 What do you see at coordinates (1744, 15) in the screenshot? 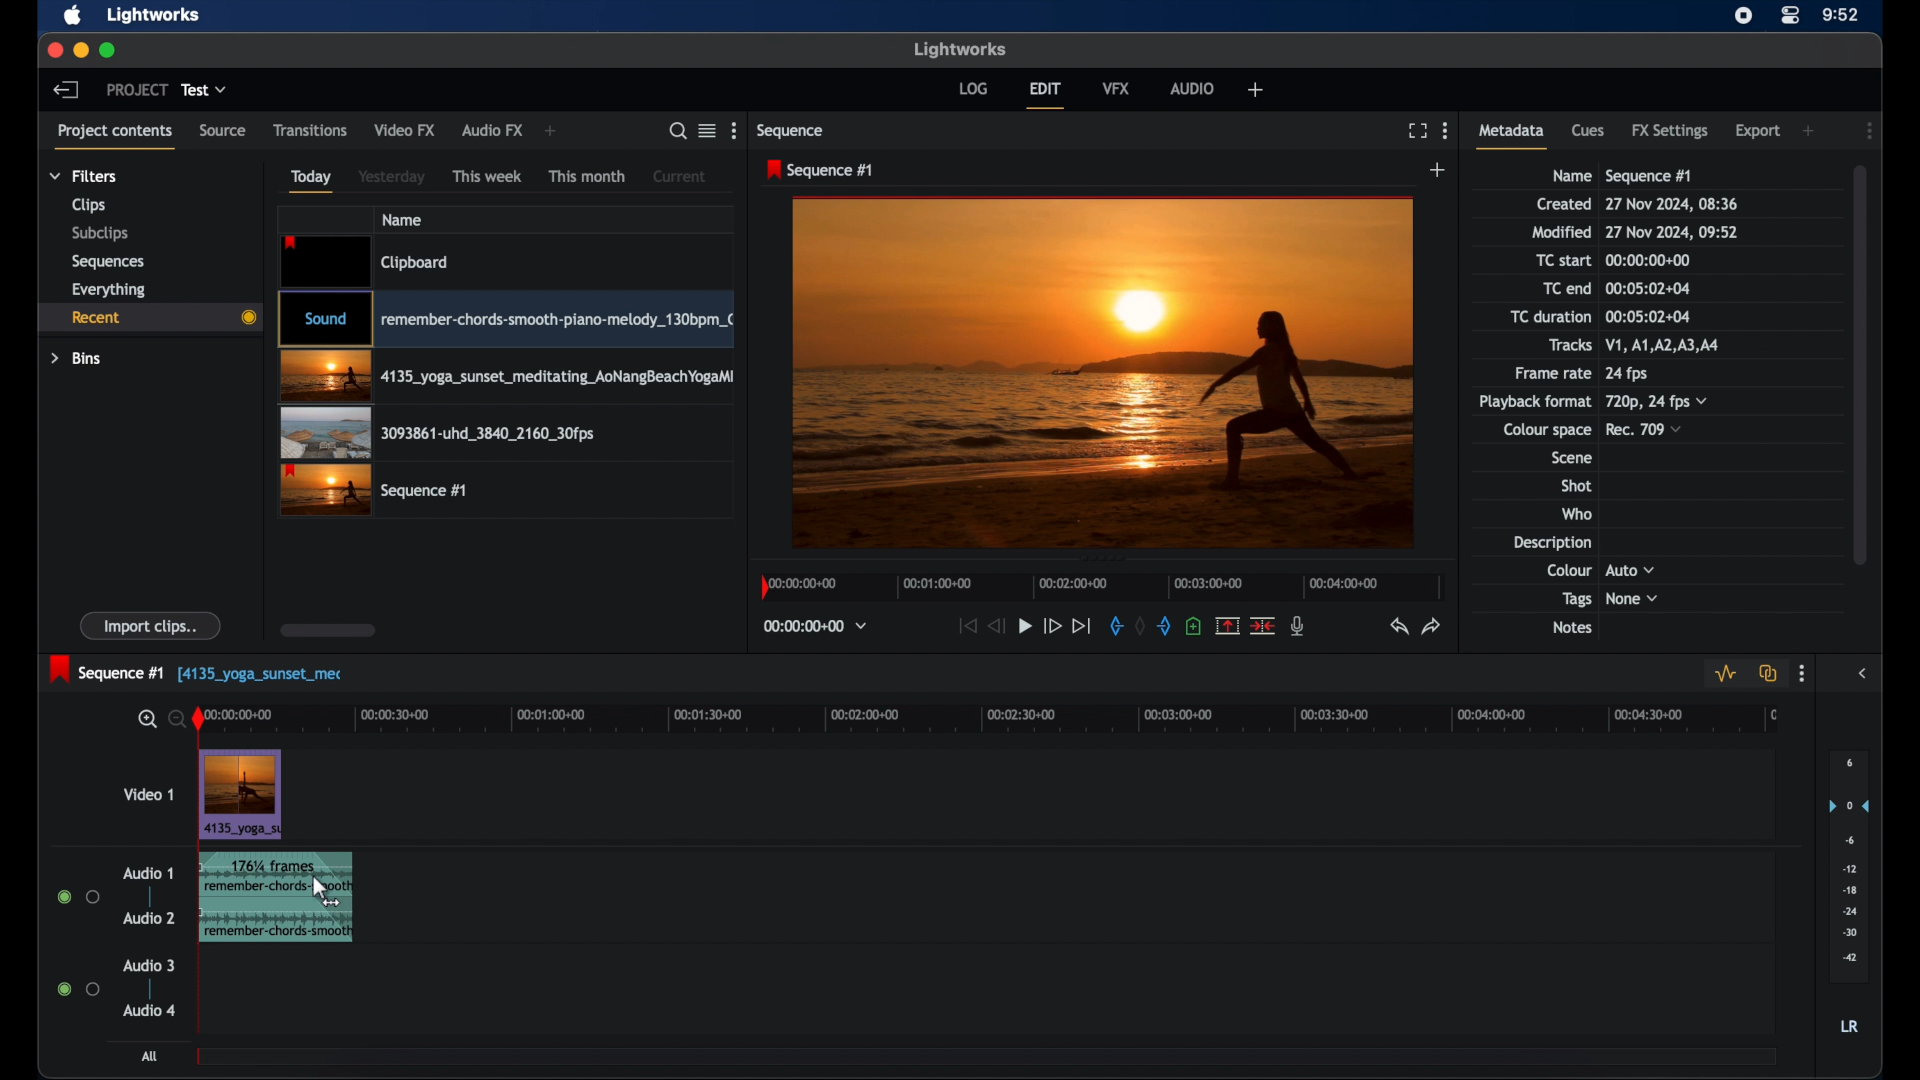
I see `screen recorder icon` at bounding box center [1744, 15].